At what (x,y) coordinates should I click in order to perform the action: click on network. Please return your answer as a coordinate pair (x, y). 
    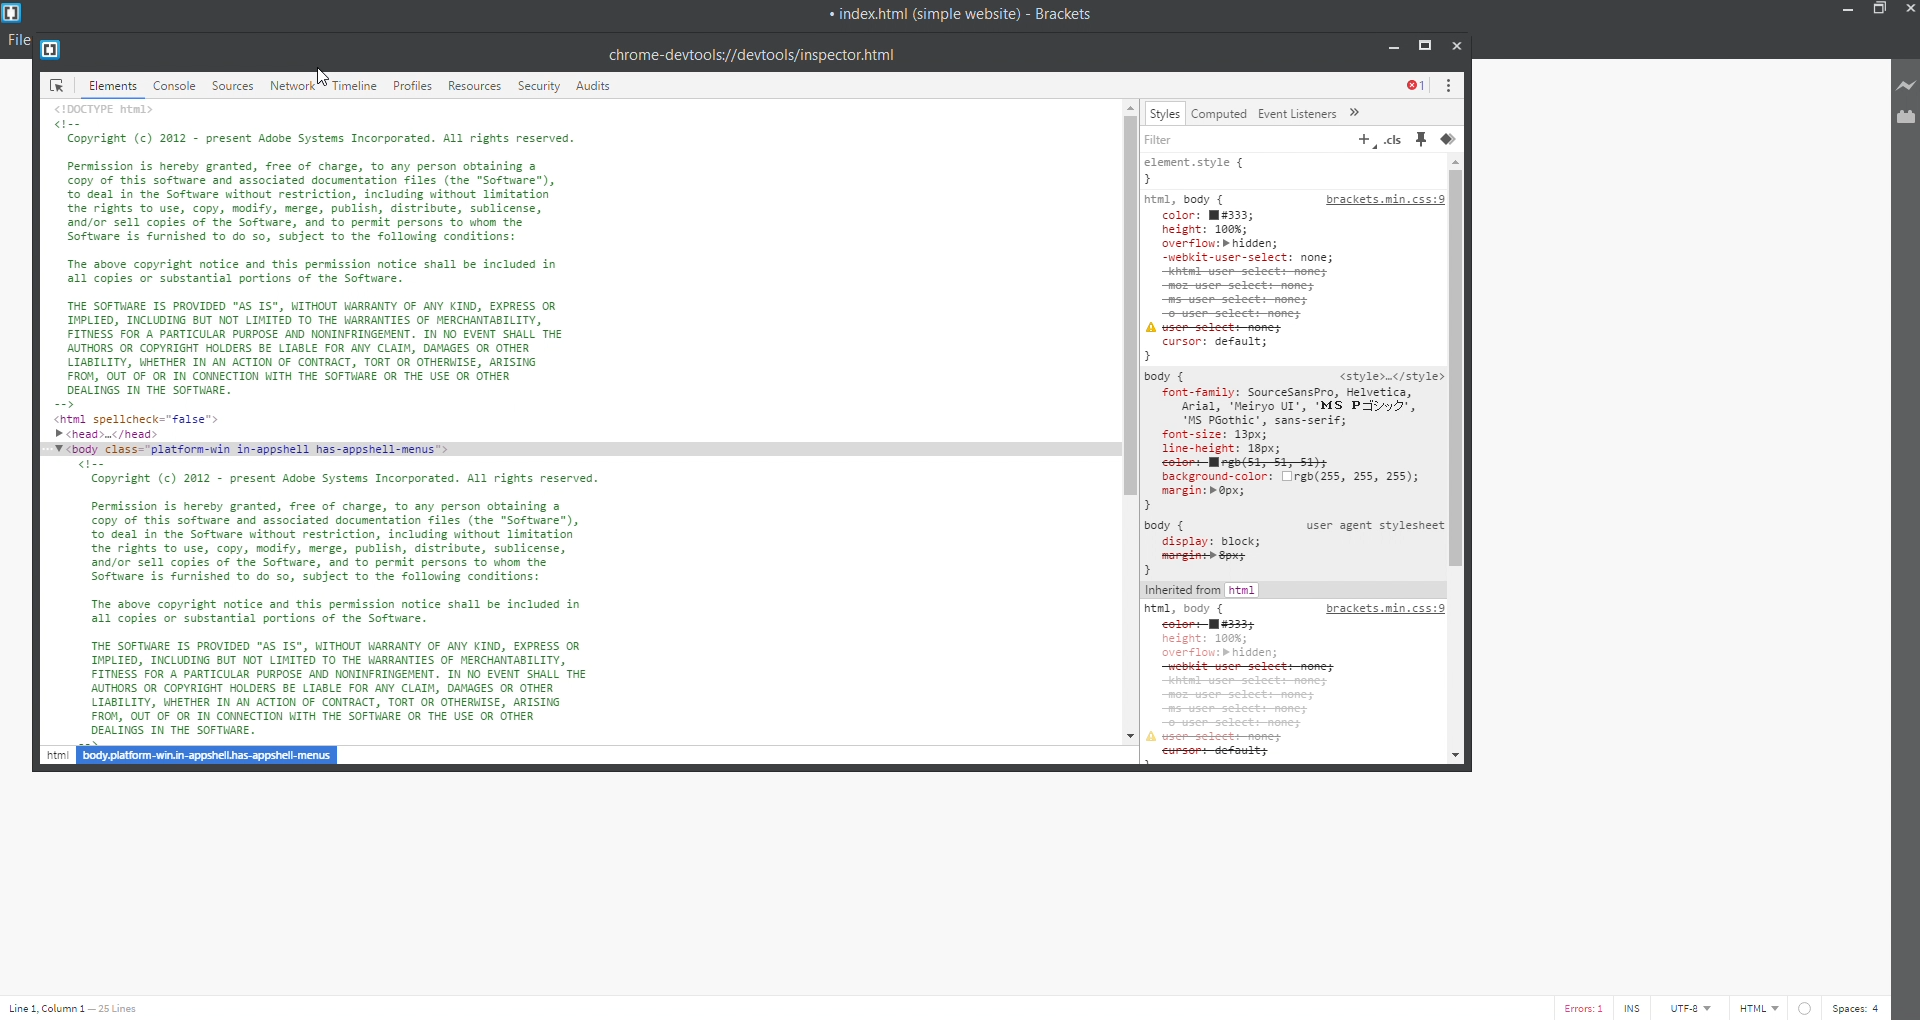
    Looking at the image, I should click on (292, 87).